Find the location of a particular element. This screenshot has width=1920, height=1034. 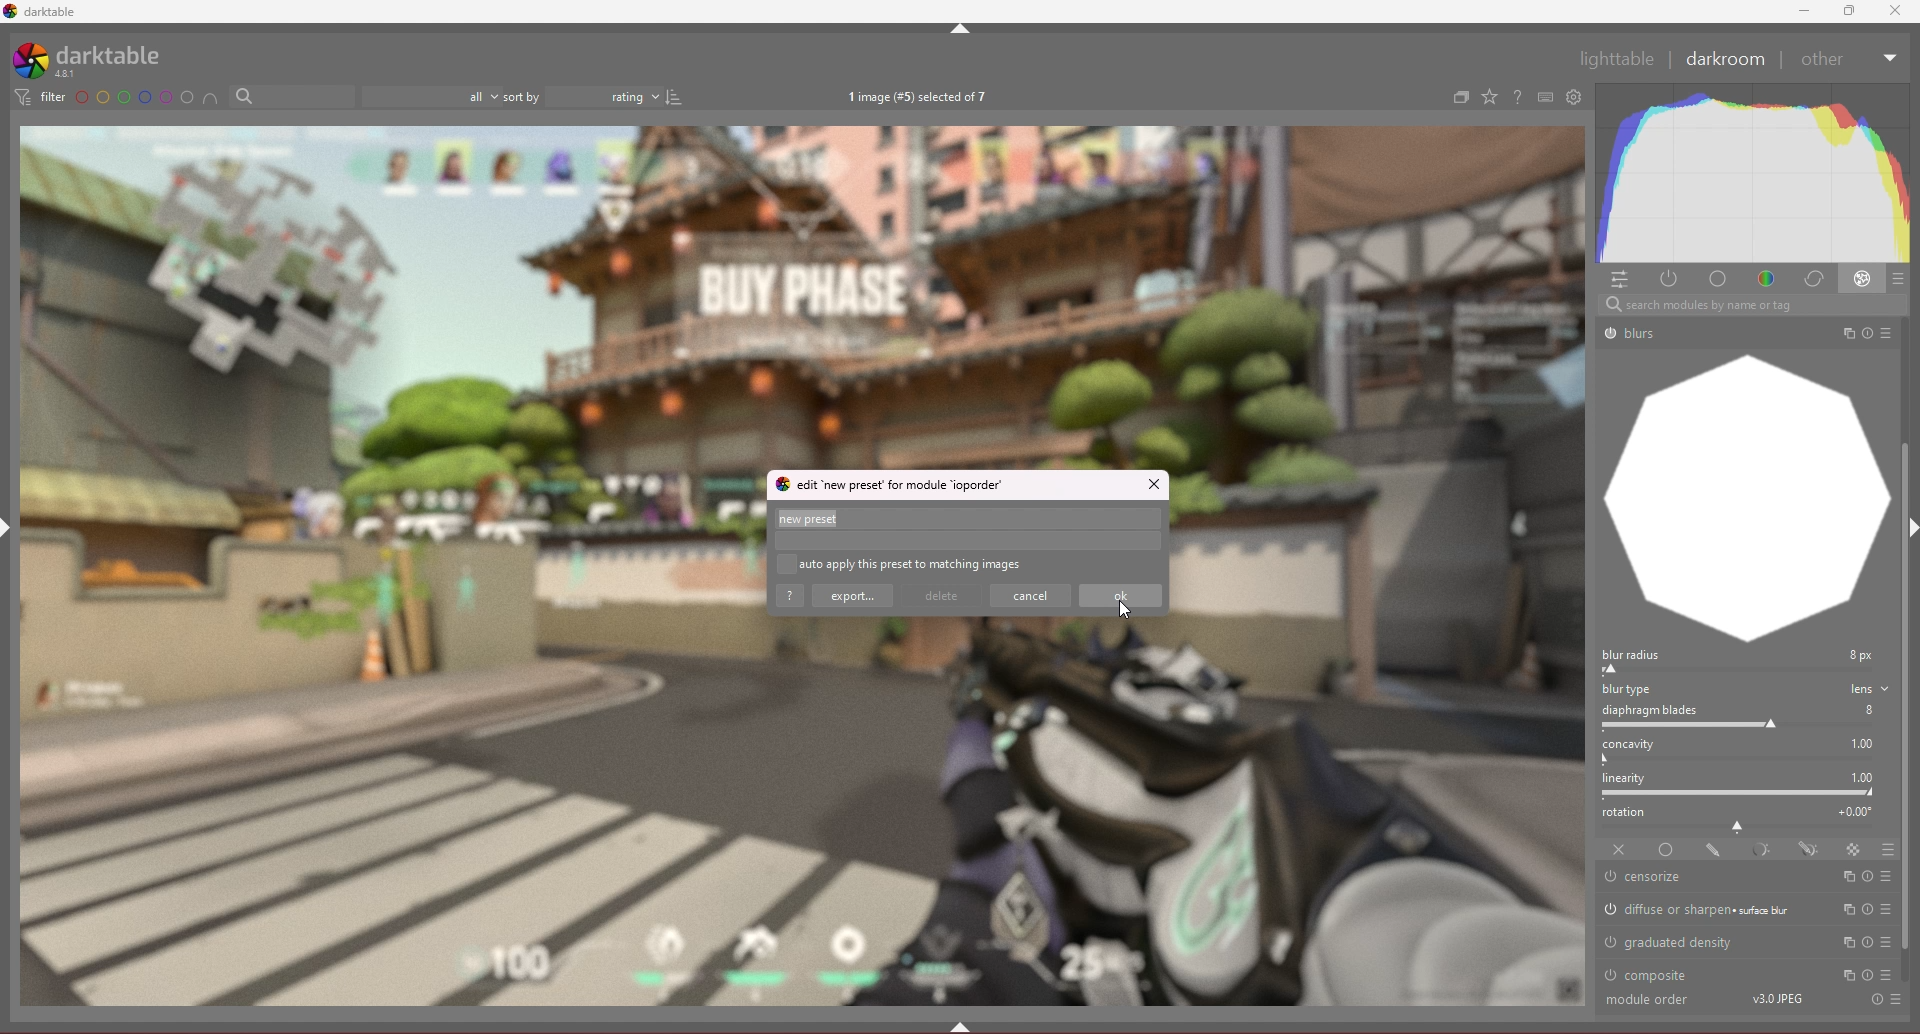

 is located at coordinates (1655, 1001).